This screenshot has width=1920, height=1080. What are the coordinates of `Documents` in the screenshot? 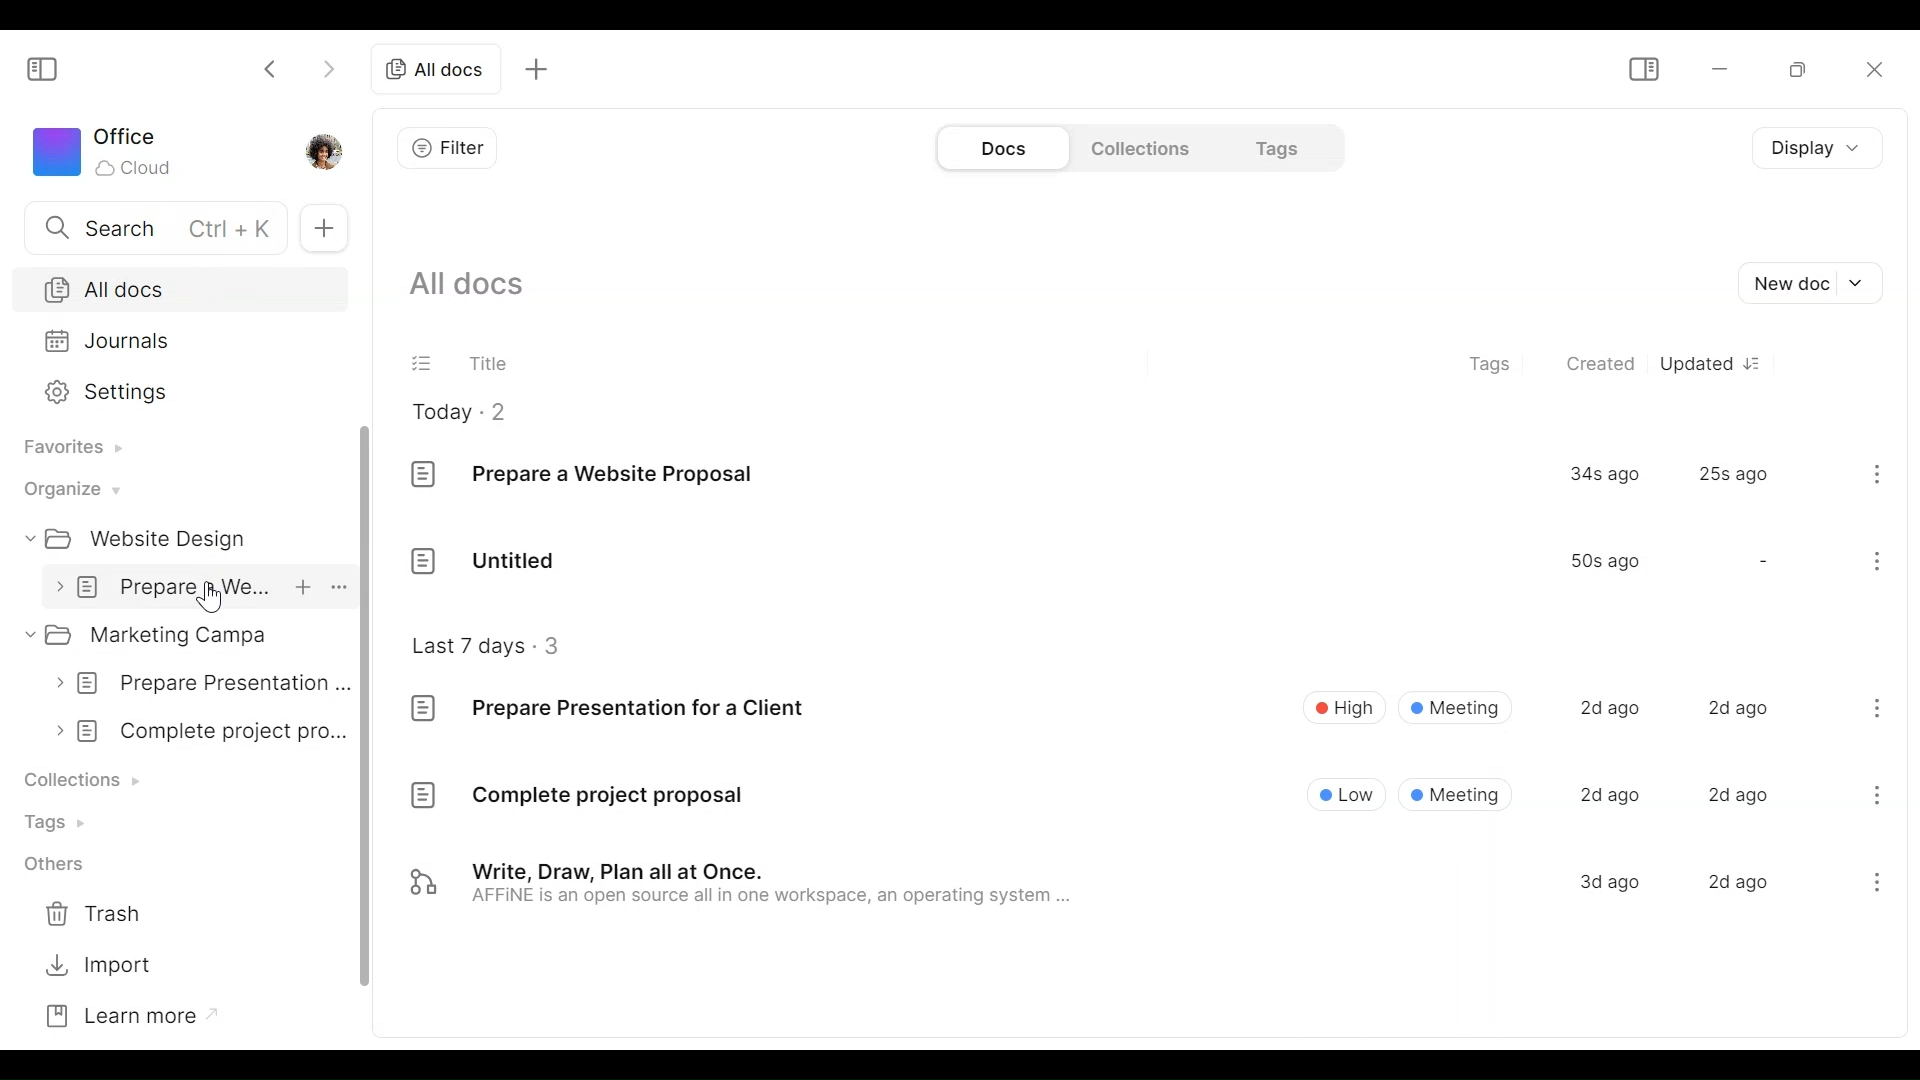 It's located at (999, 147).